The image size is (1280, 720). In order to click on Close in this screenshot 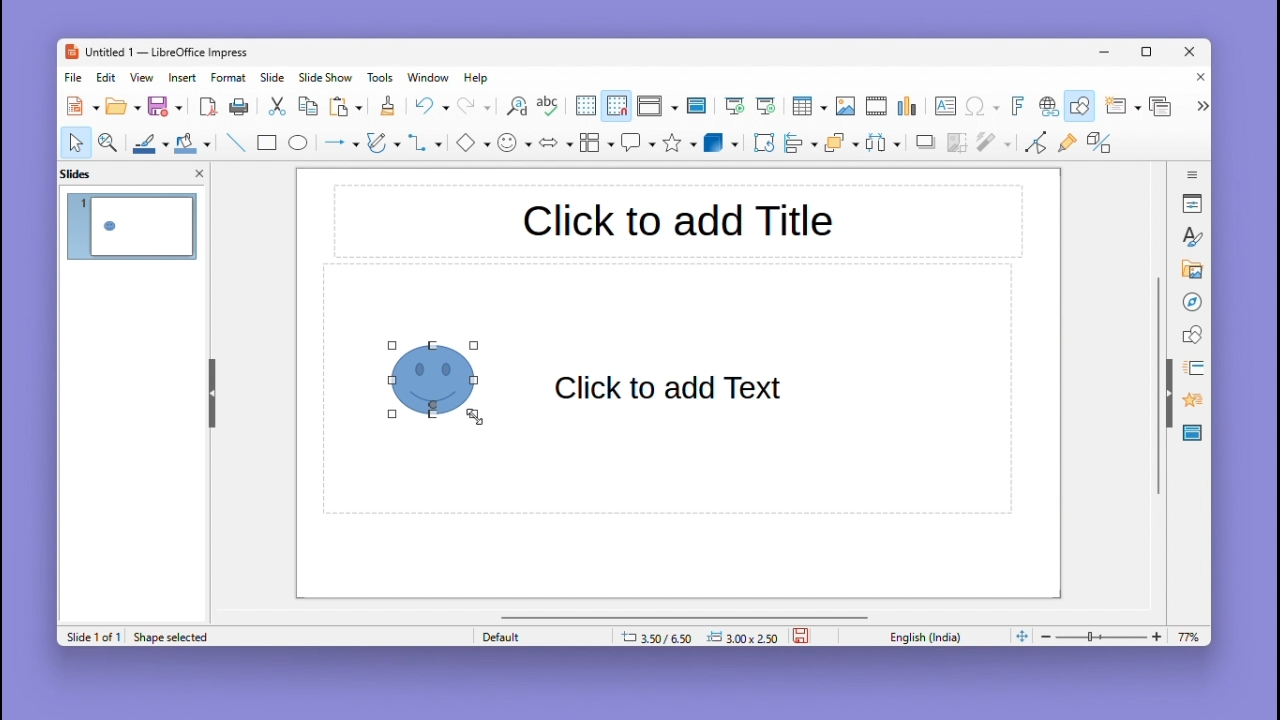, I will do `click(1191, 53)`.